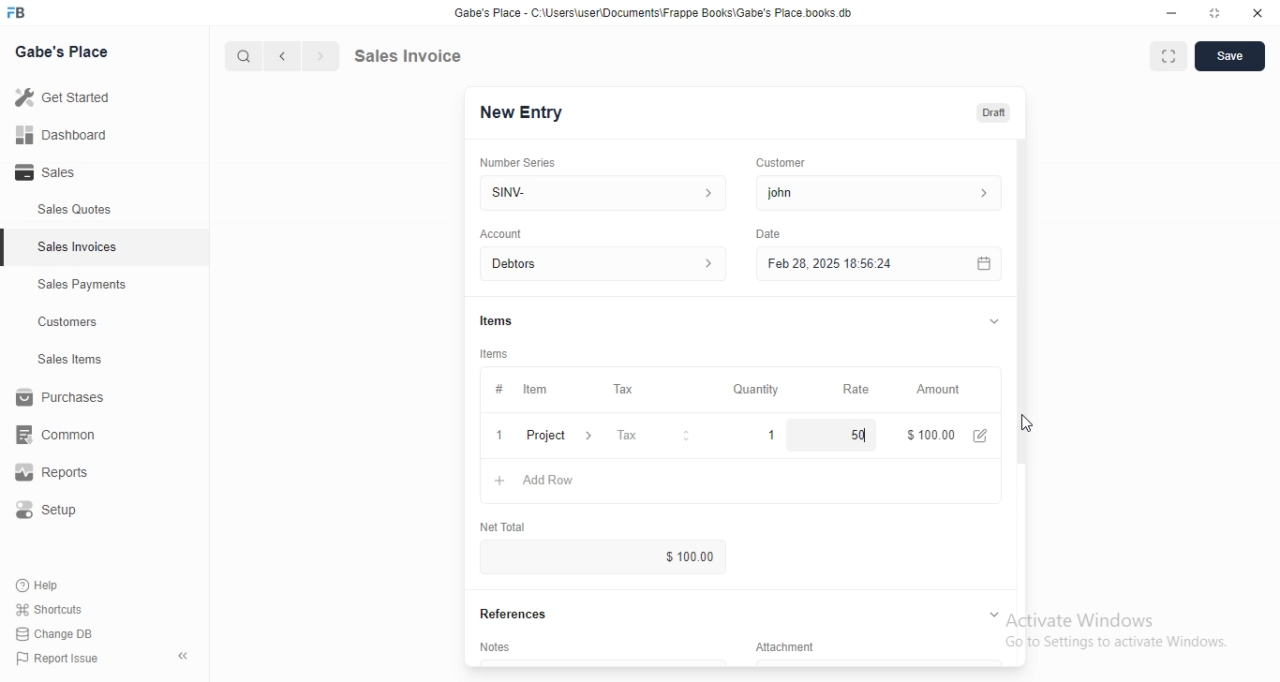 Image resolution: width=1280 pixels, height=682 pixels. Describe the element at coordinates (300, 56) in the screenshot. I see `forward/backward` at that location.